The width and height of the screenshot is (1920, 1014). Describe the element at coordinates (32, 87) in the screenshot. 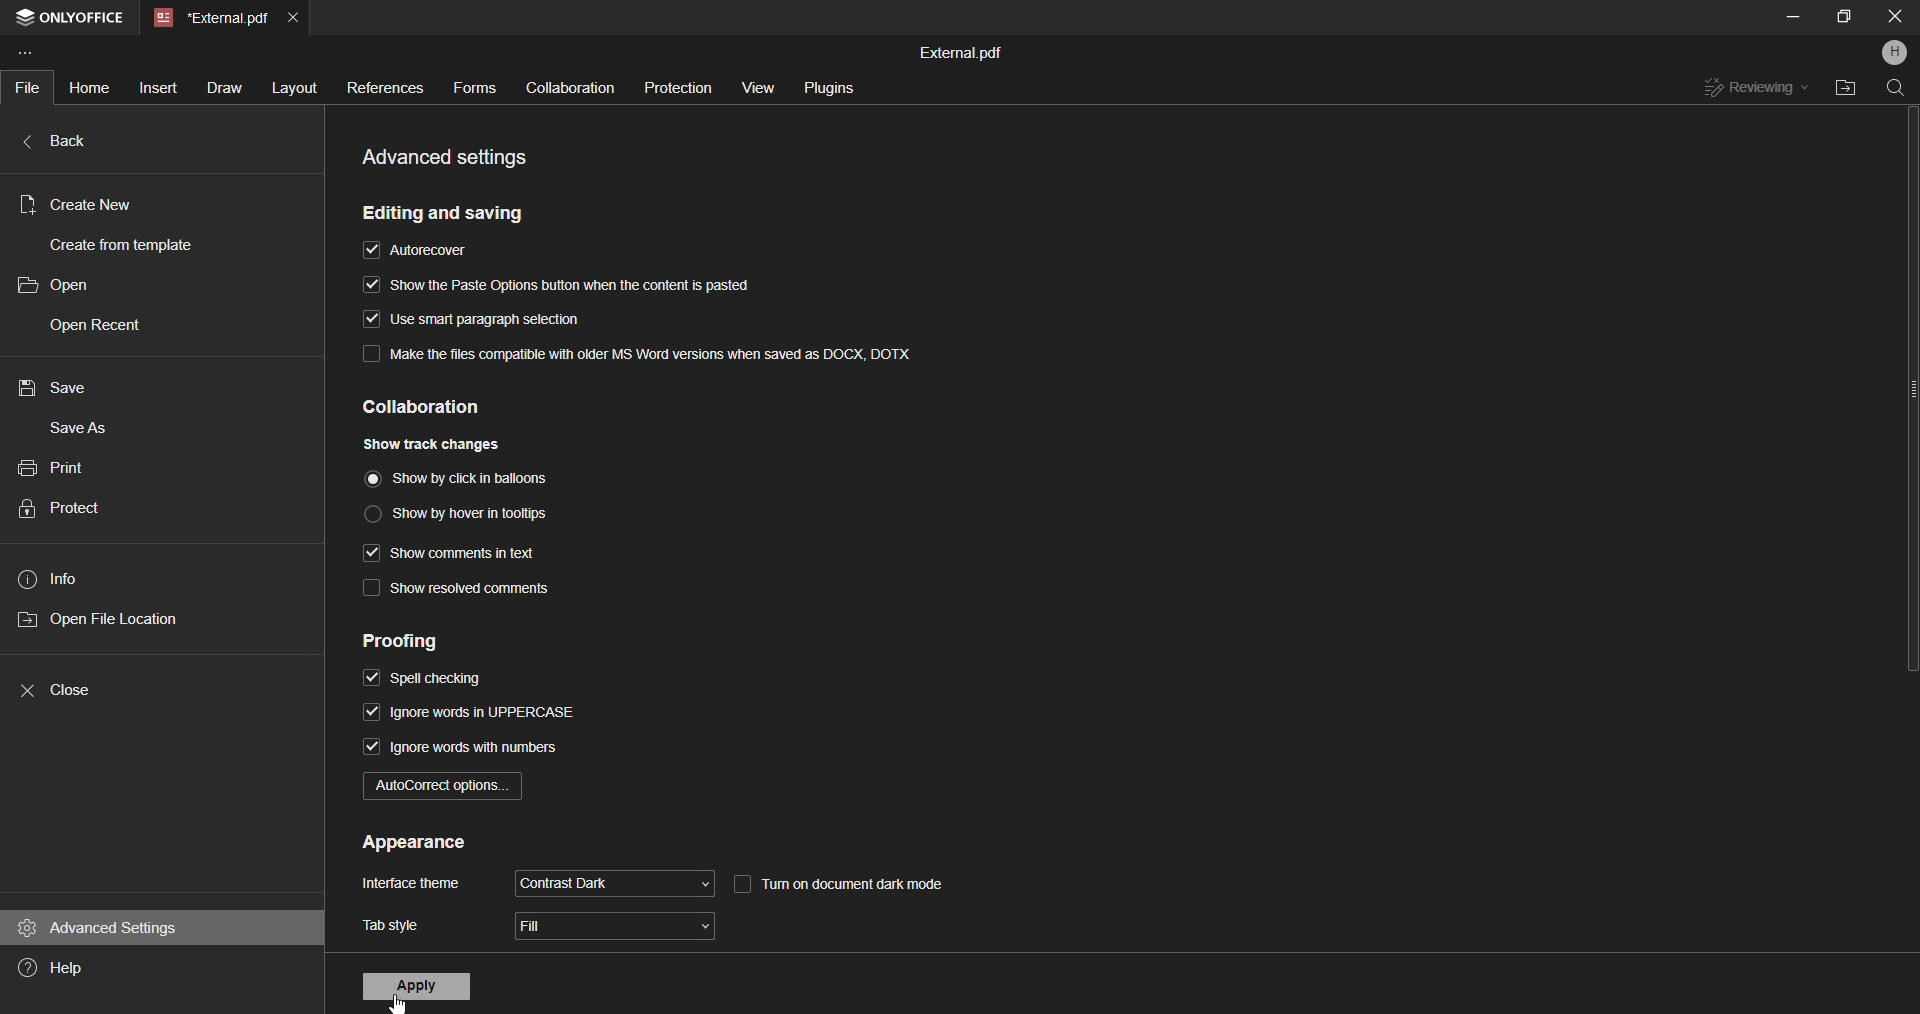

I see `File` at that location.